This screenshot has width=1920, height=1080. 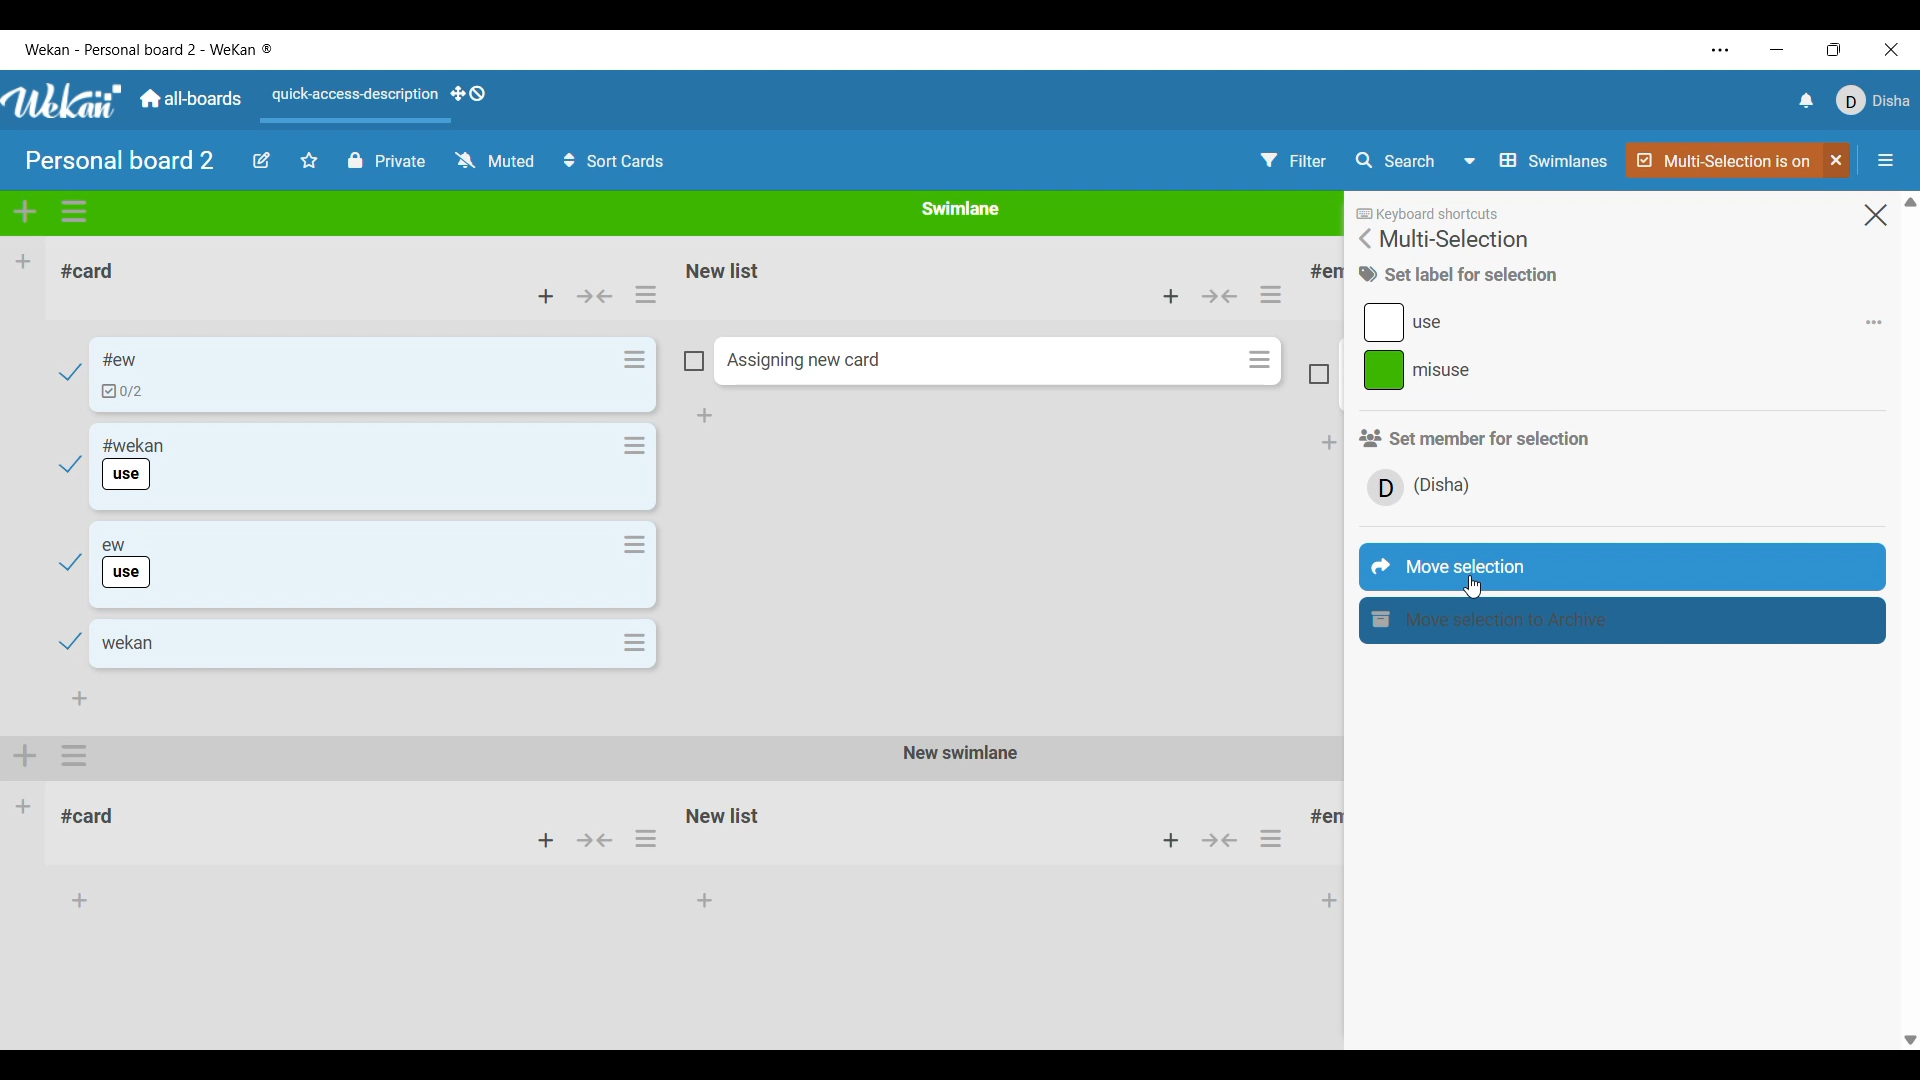 I want to click on Title of current menu, so click(x=1455, y=238).